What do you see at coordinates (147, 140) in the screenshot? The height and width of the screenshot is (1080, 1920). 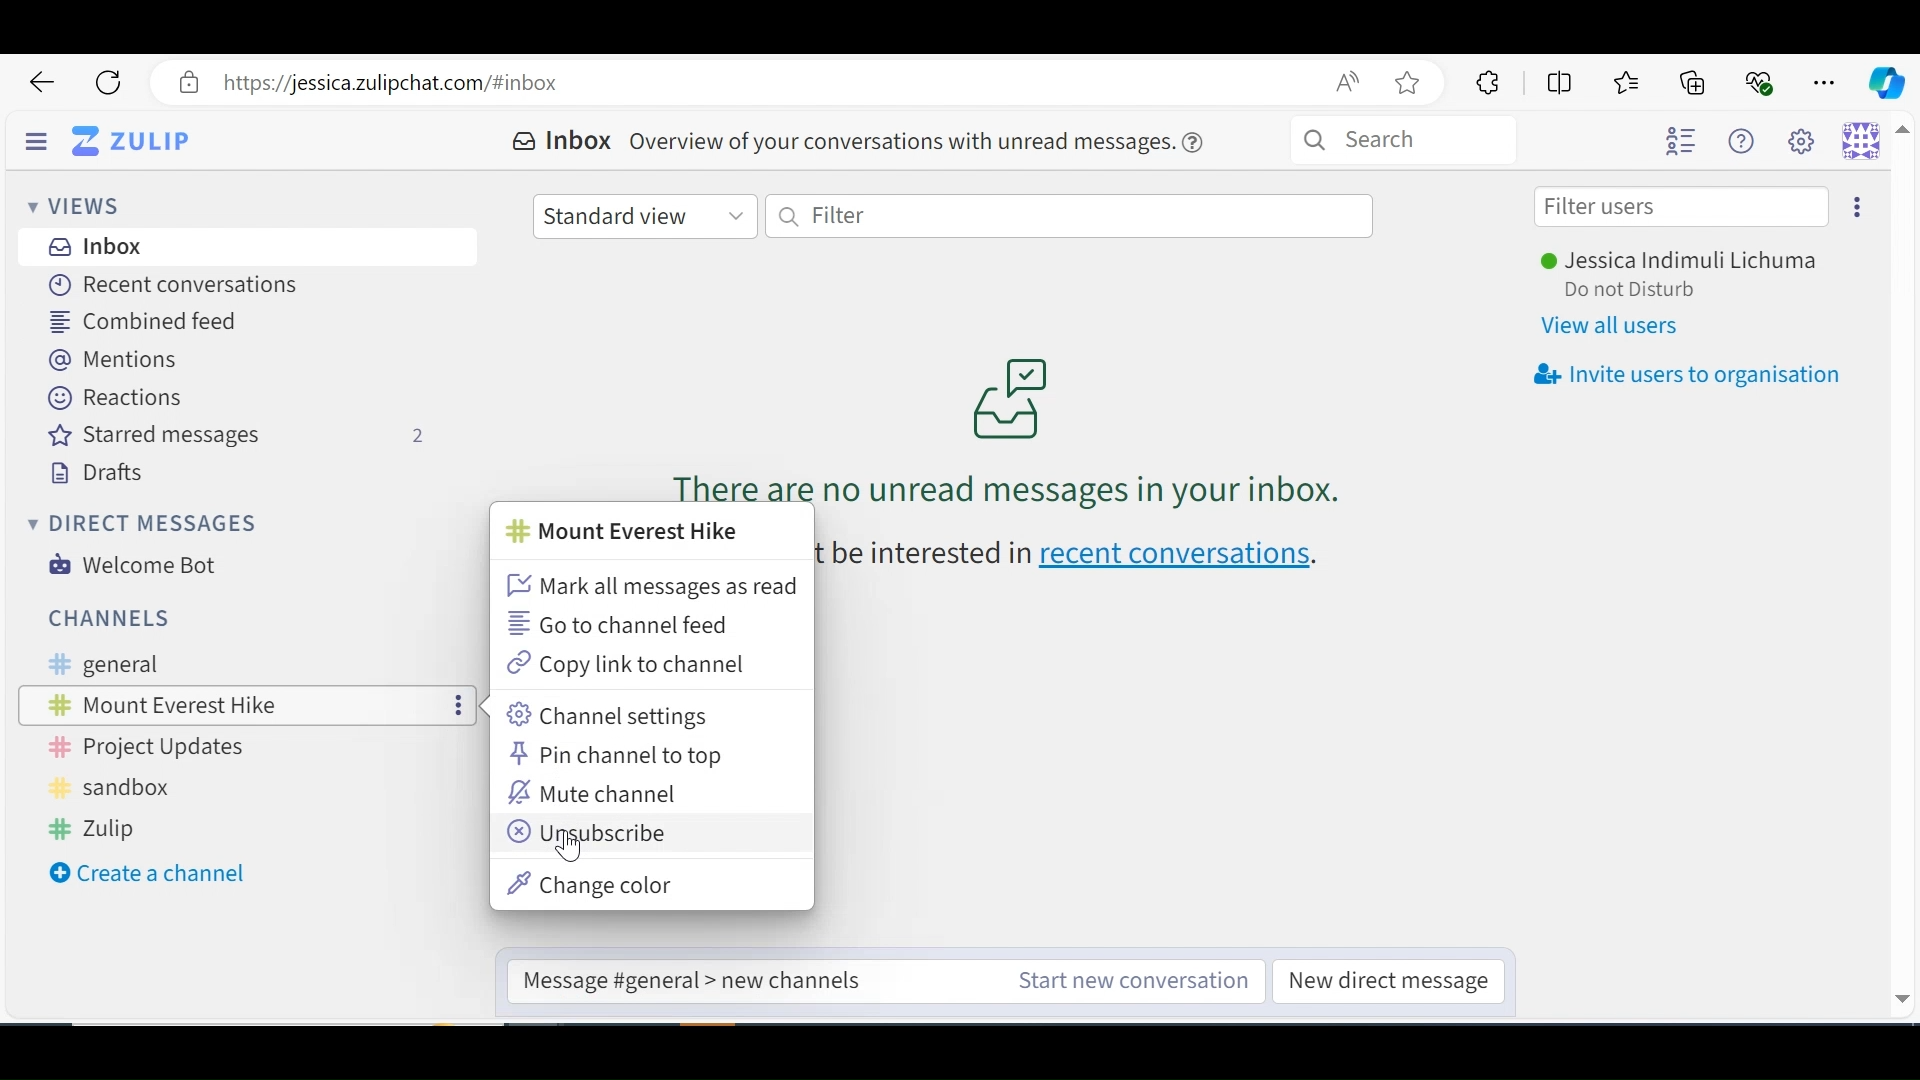 I see `Go to Home view` at bounding box center [147, 140].